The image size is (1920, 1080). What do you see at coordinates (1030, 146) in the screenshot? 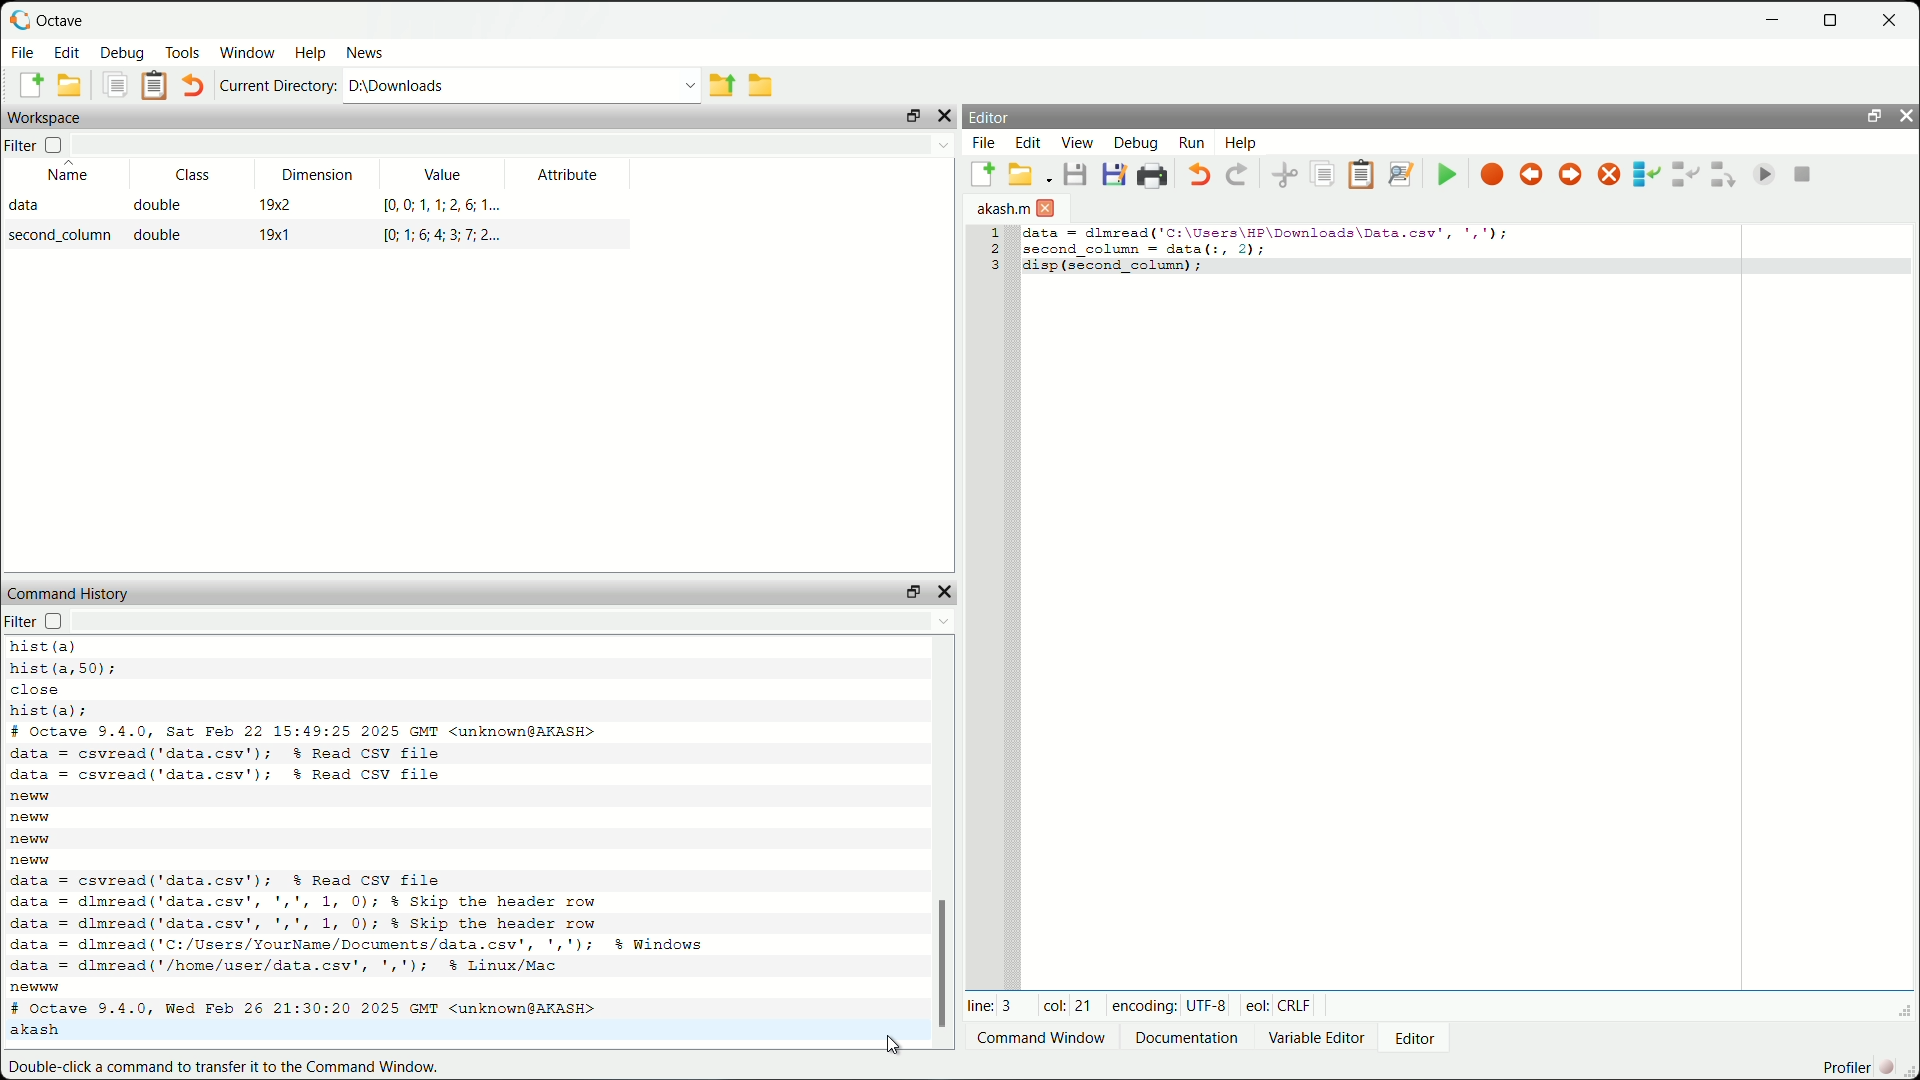
I see `edit` at bounding box center [1030, 146].